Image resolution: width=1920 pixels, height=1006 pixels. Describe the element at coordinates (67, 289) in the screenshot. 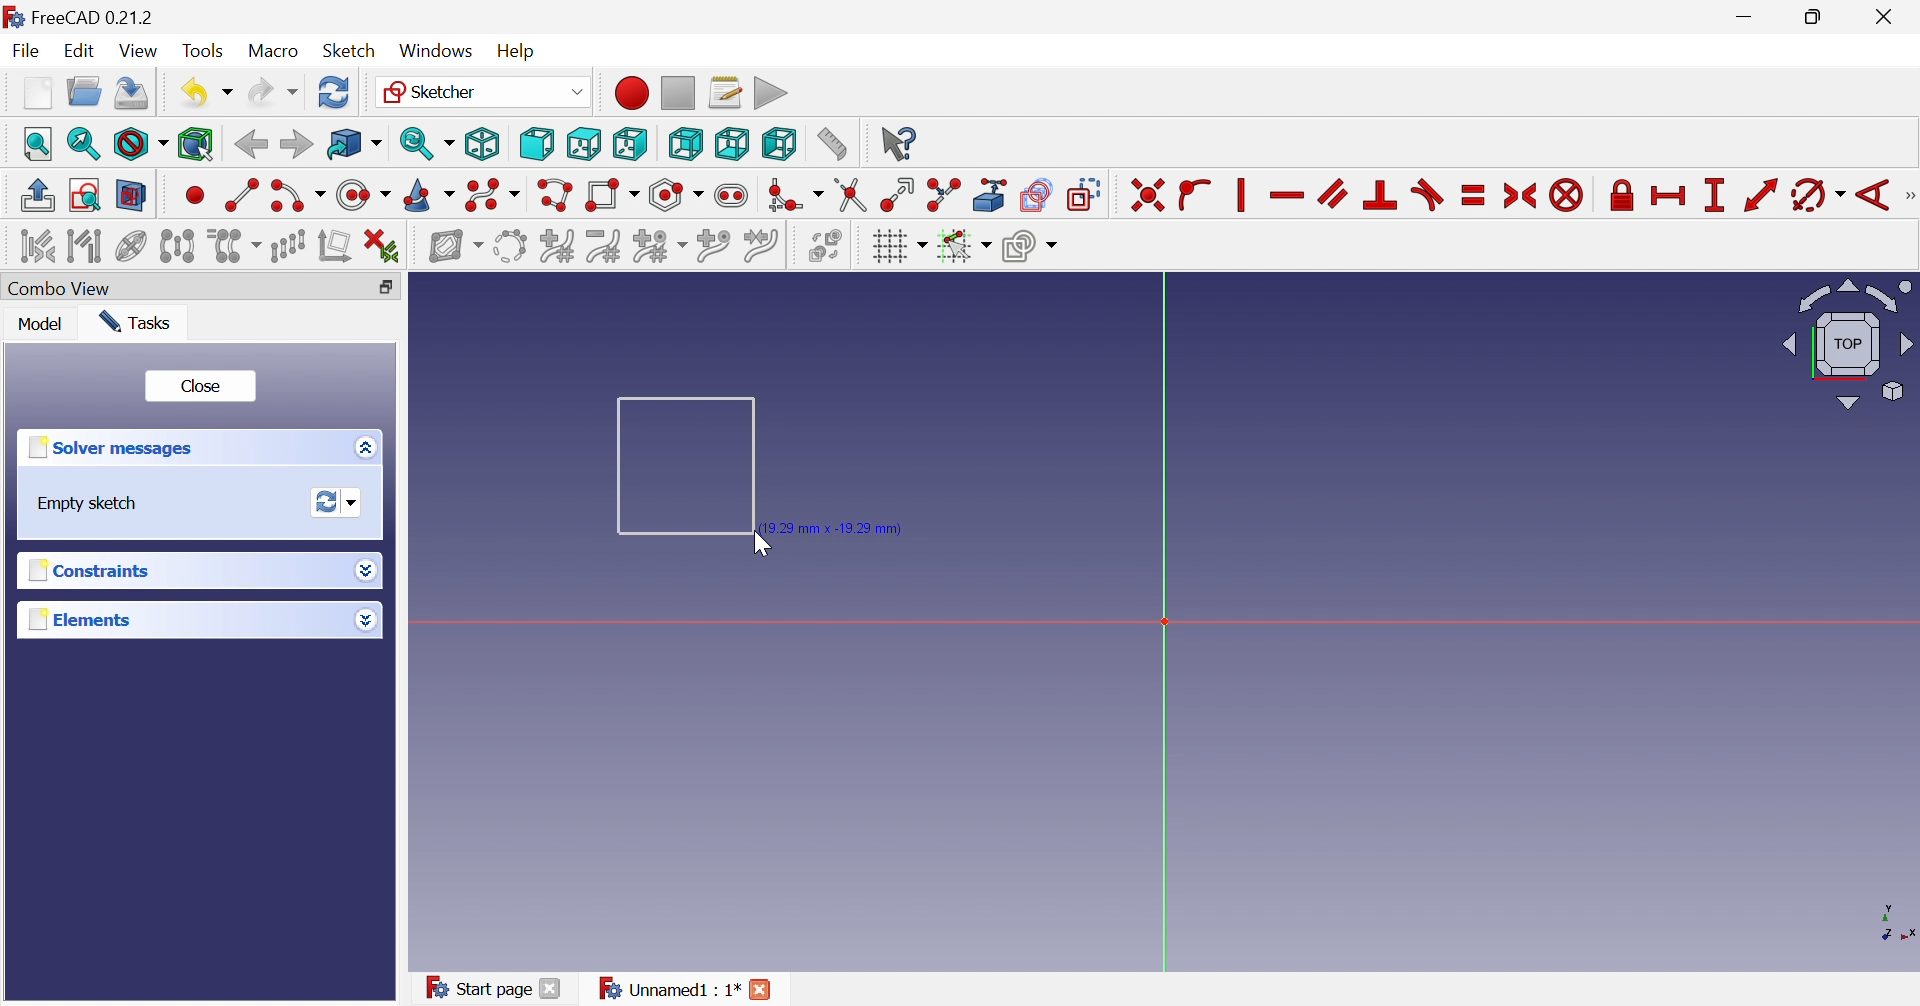

I see `Combo view` at that location.